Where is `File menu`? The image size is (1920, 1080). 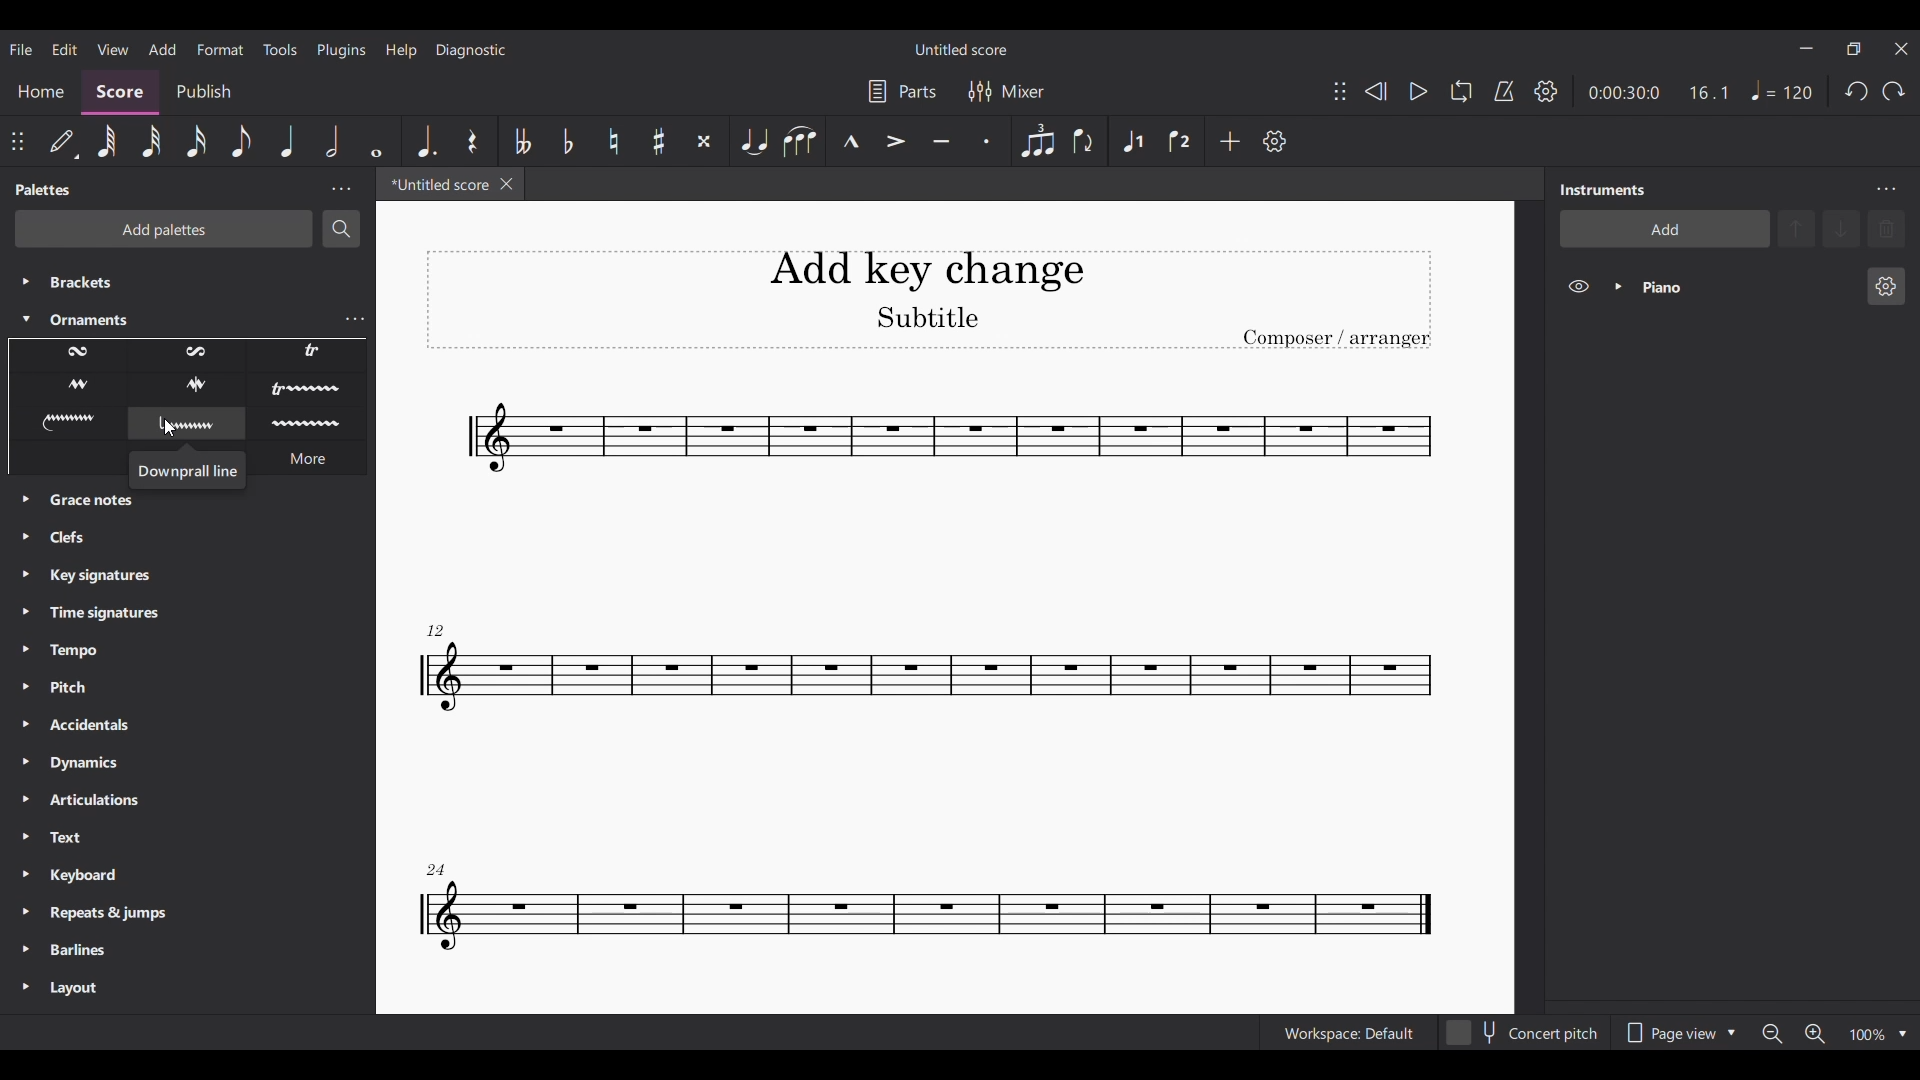 File menu is located at coordinates (21, 48).